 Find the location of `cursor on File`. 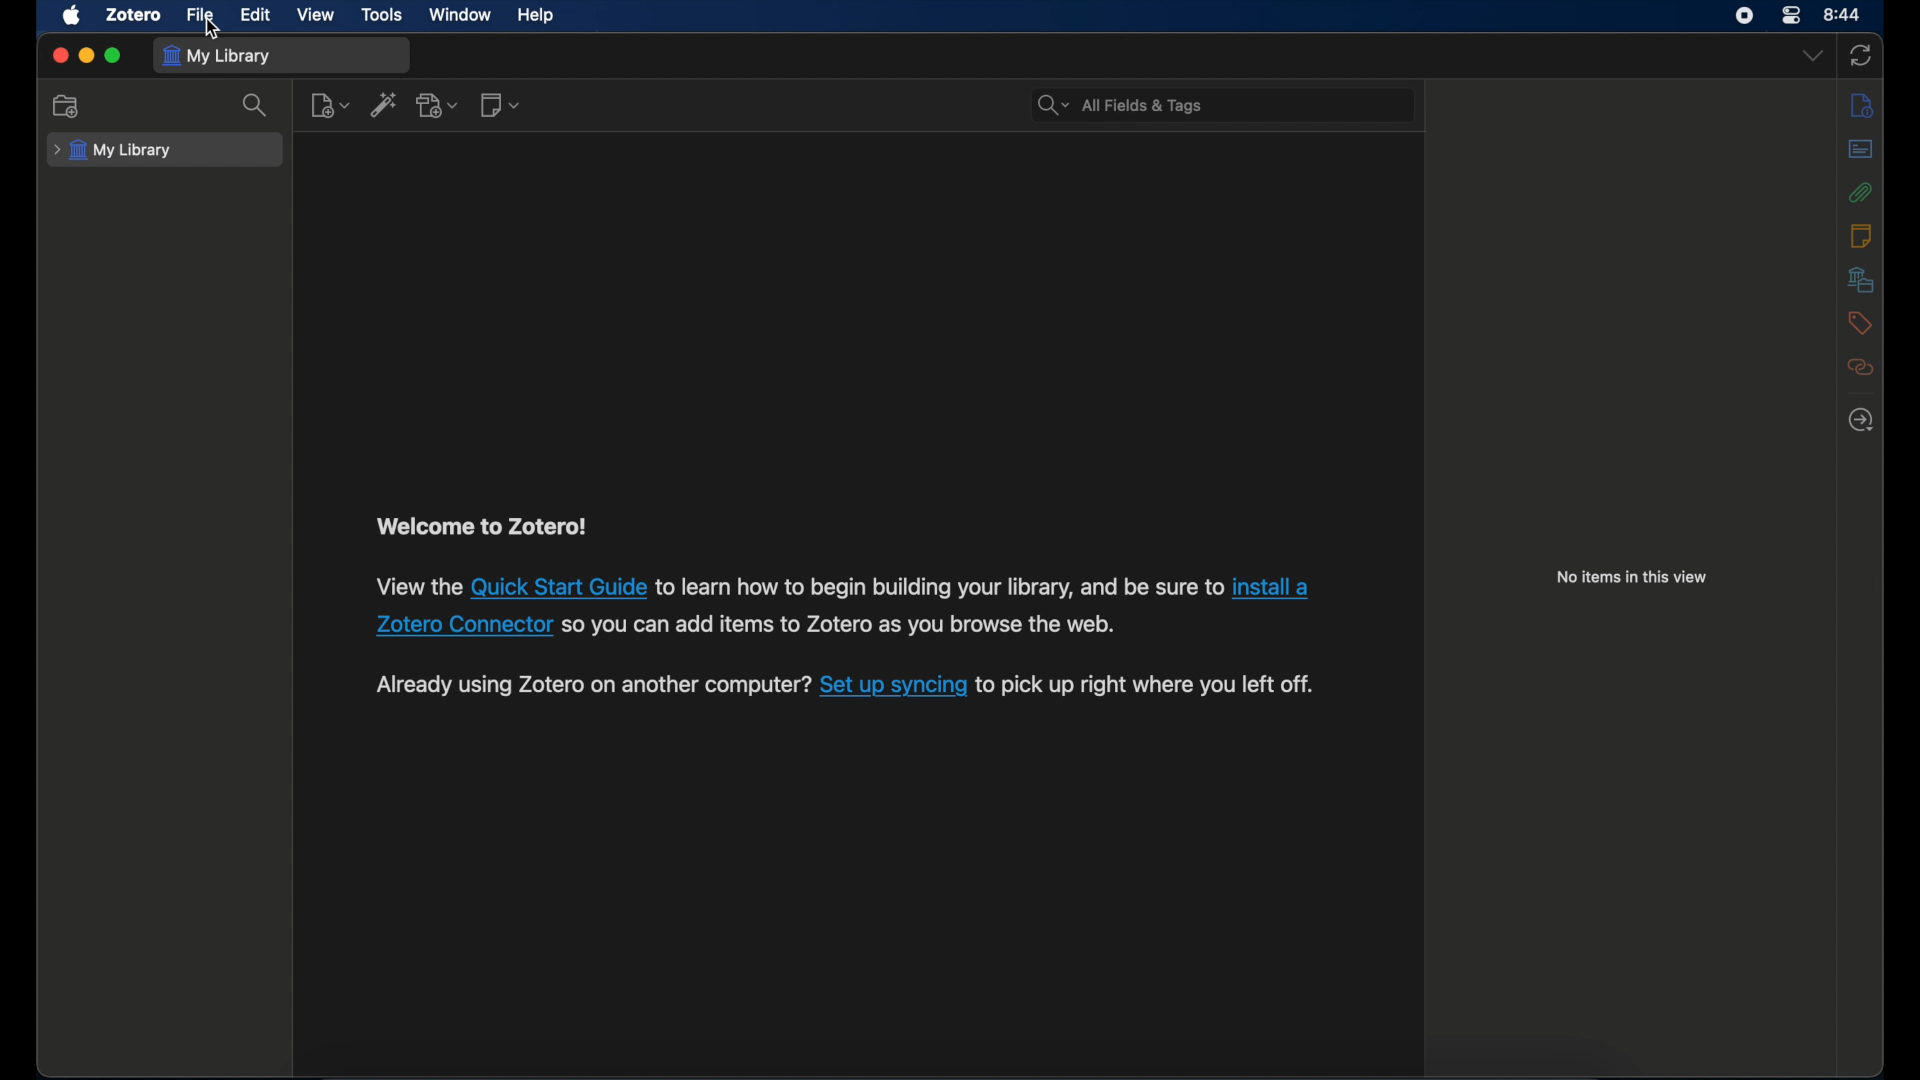

cursor on File is located at coordinates (212, 29).